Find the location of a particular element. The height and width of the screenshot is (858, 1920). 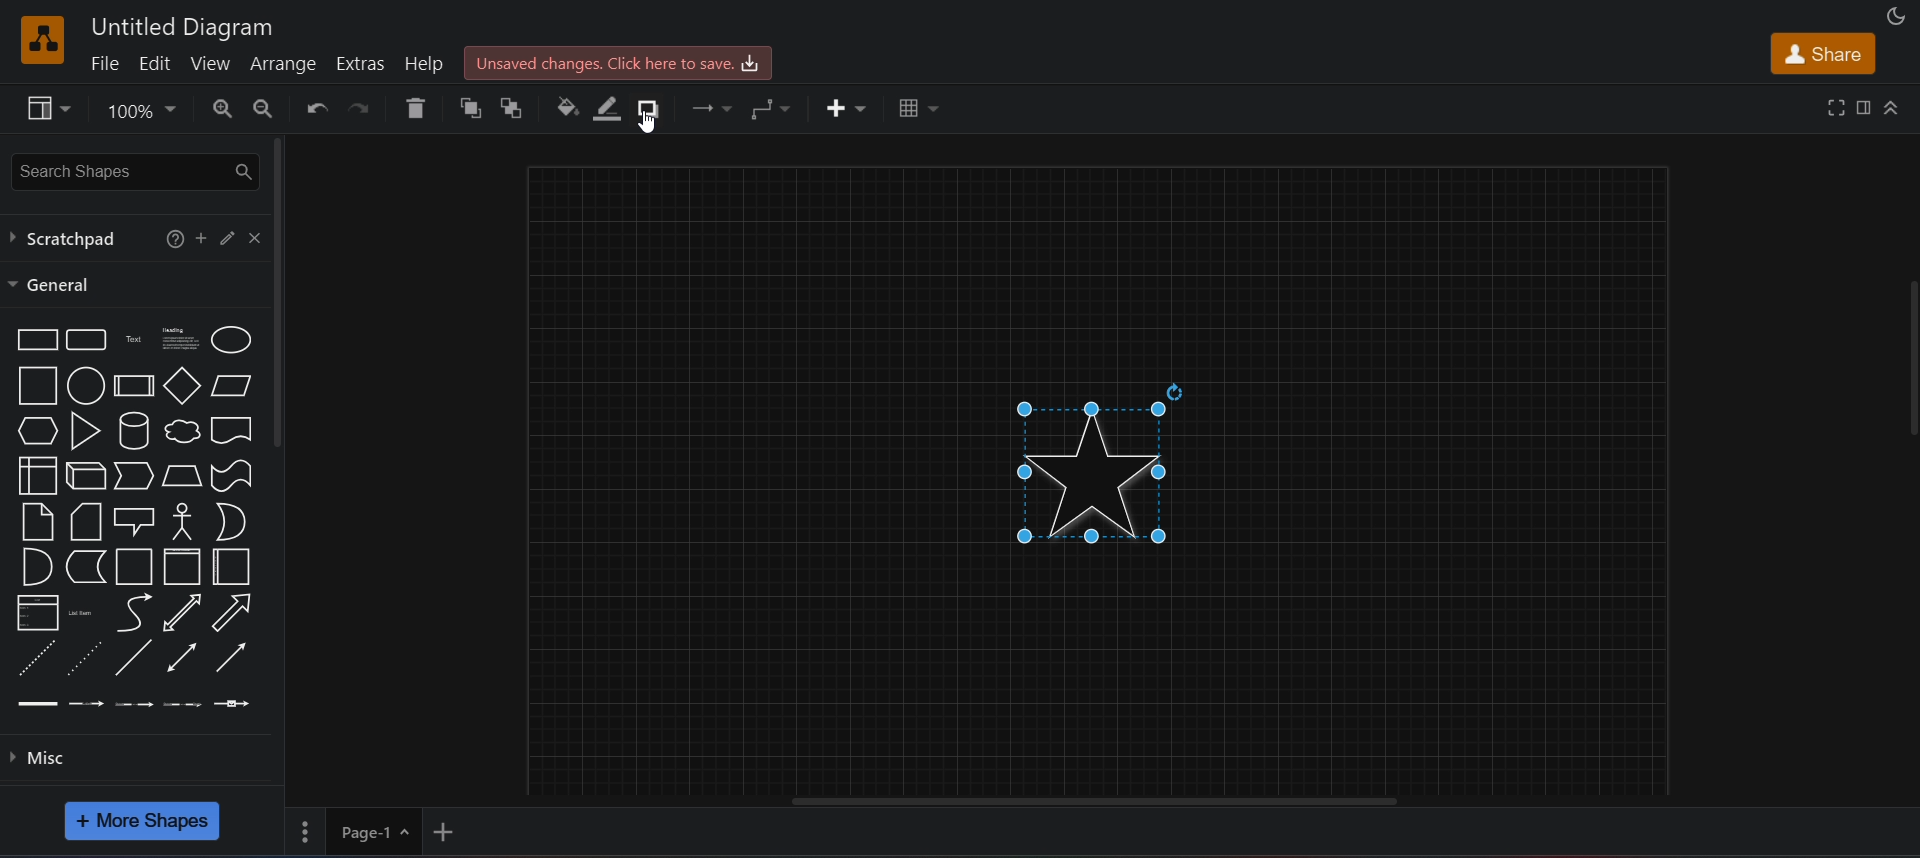

shadow is located at coordinates (654, 108).